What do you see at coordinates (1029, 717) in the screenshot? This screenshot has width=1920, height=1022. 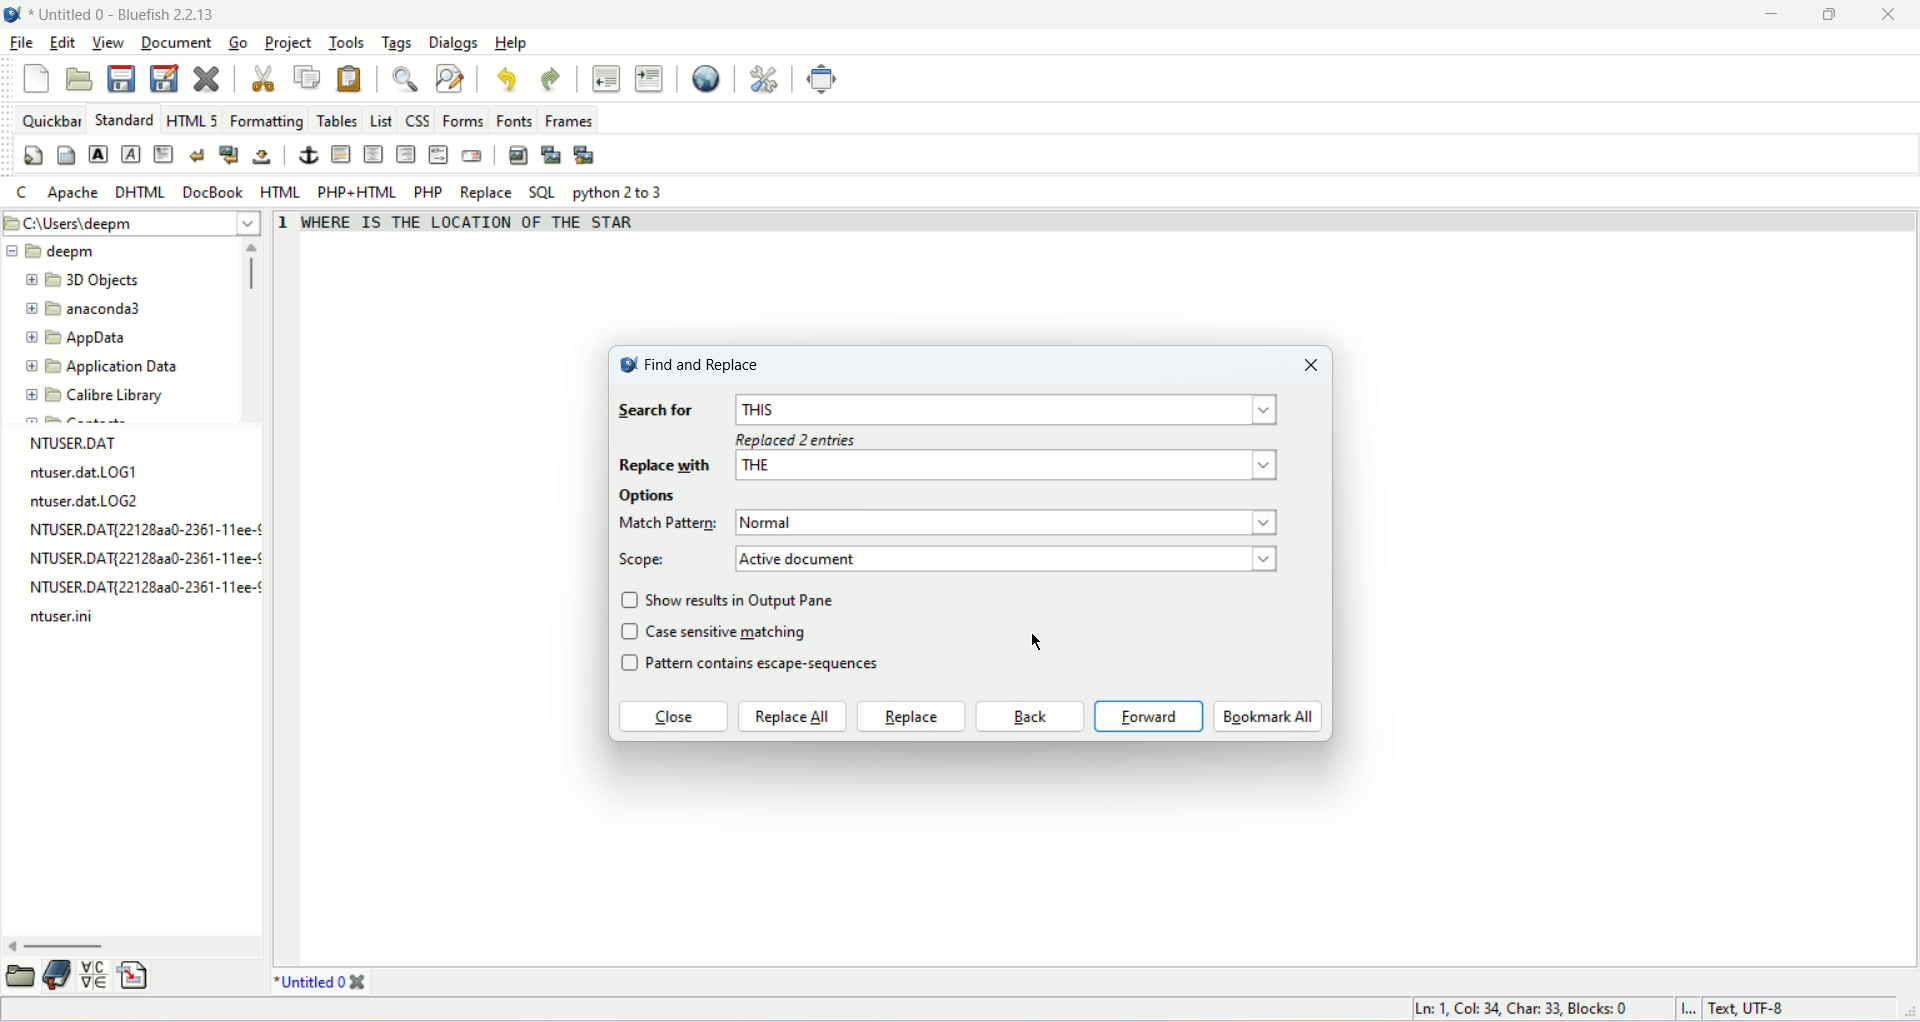 I see `back` at bounding box center [1029, 717].